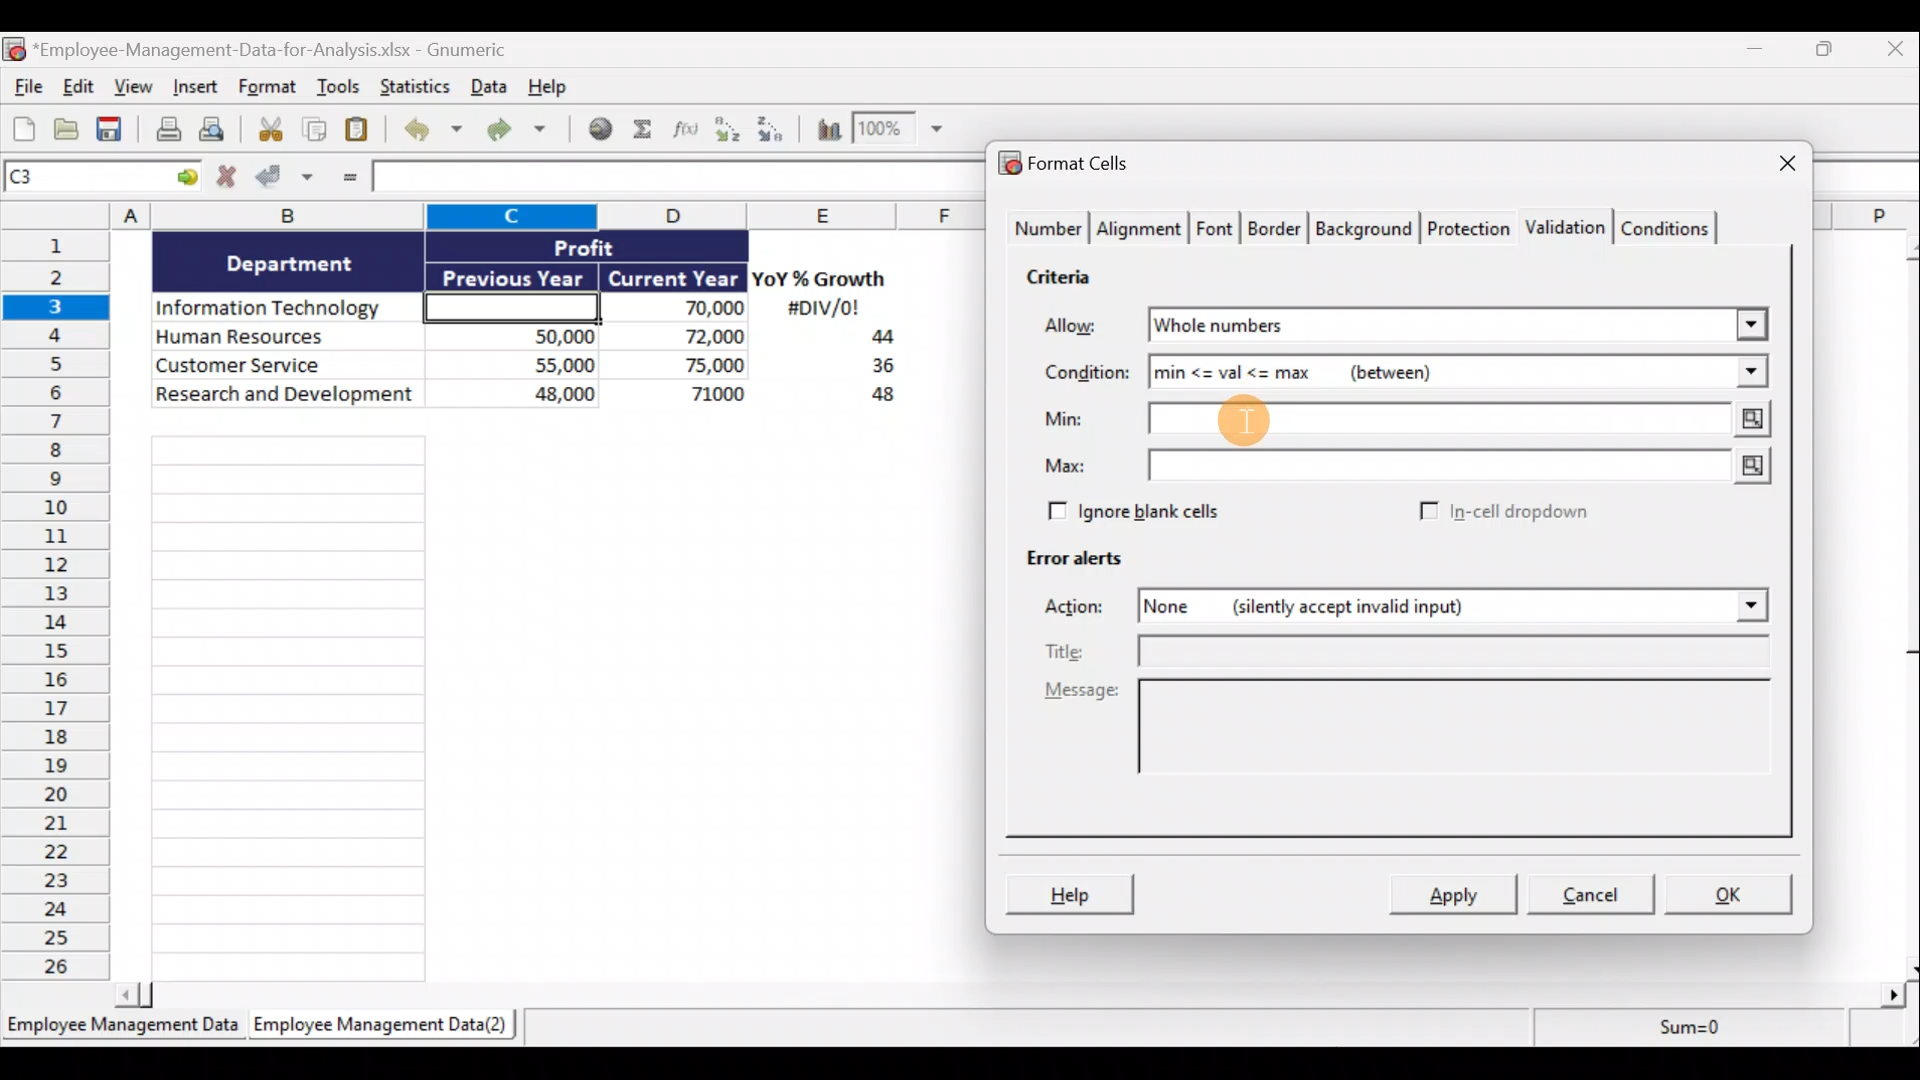 This screenshot has width=1920, height=1080. What do you see at coordinates (77, 88) in the screenshot?
I see `Edit` at bounding box center [77, 88].